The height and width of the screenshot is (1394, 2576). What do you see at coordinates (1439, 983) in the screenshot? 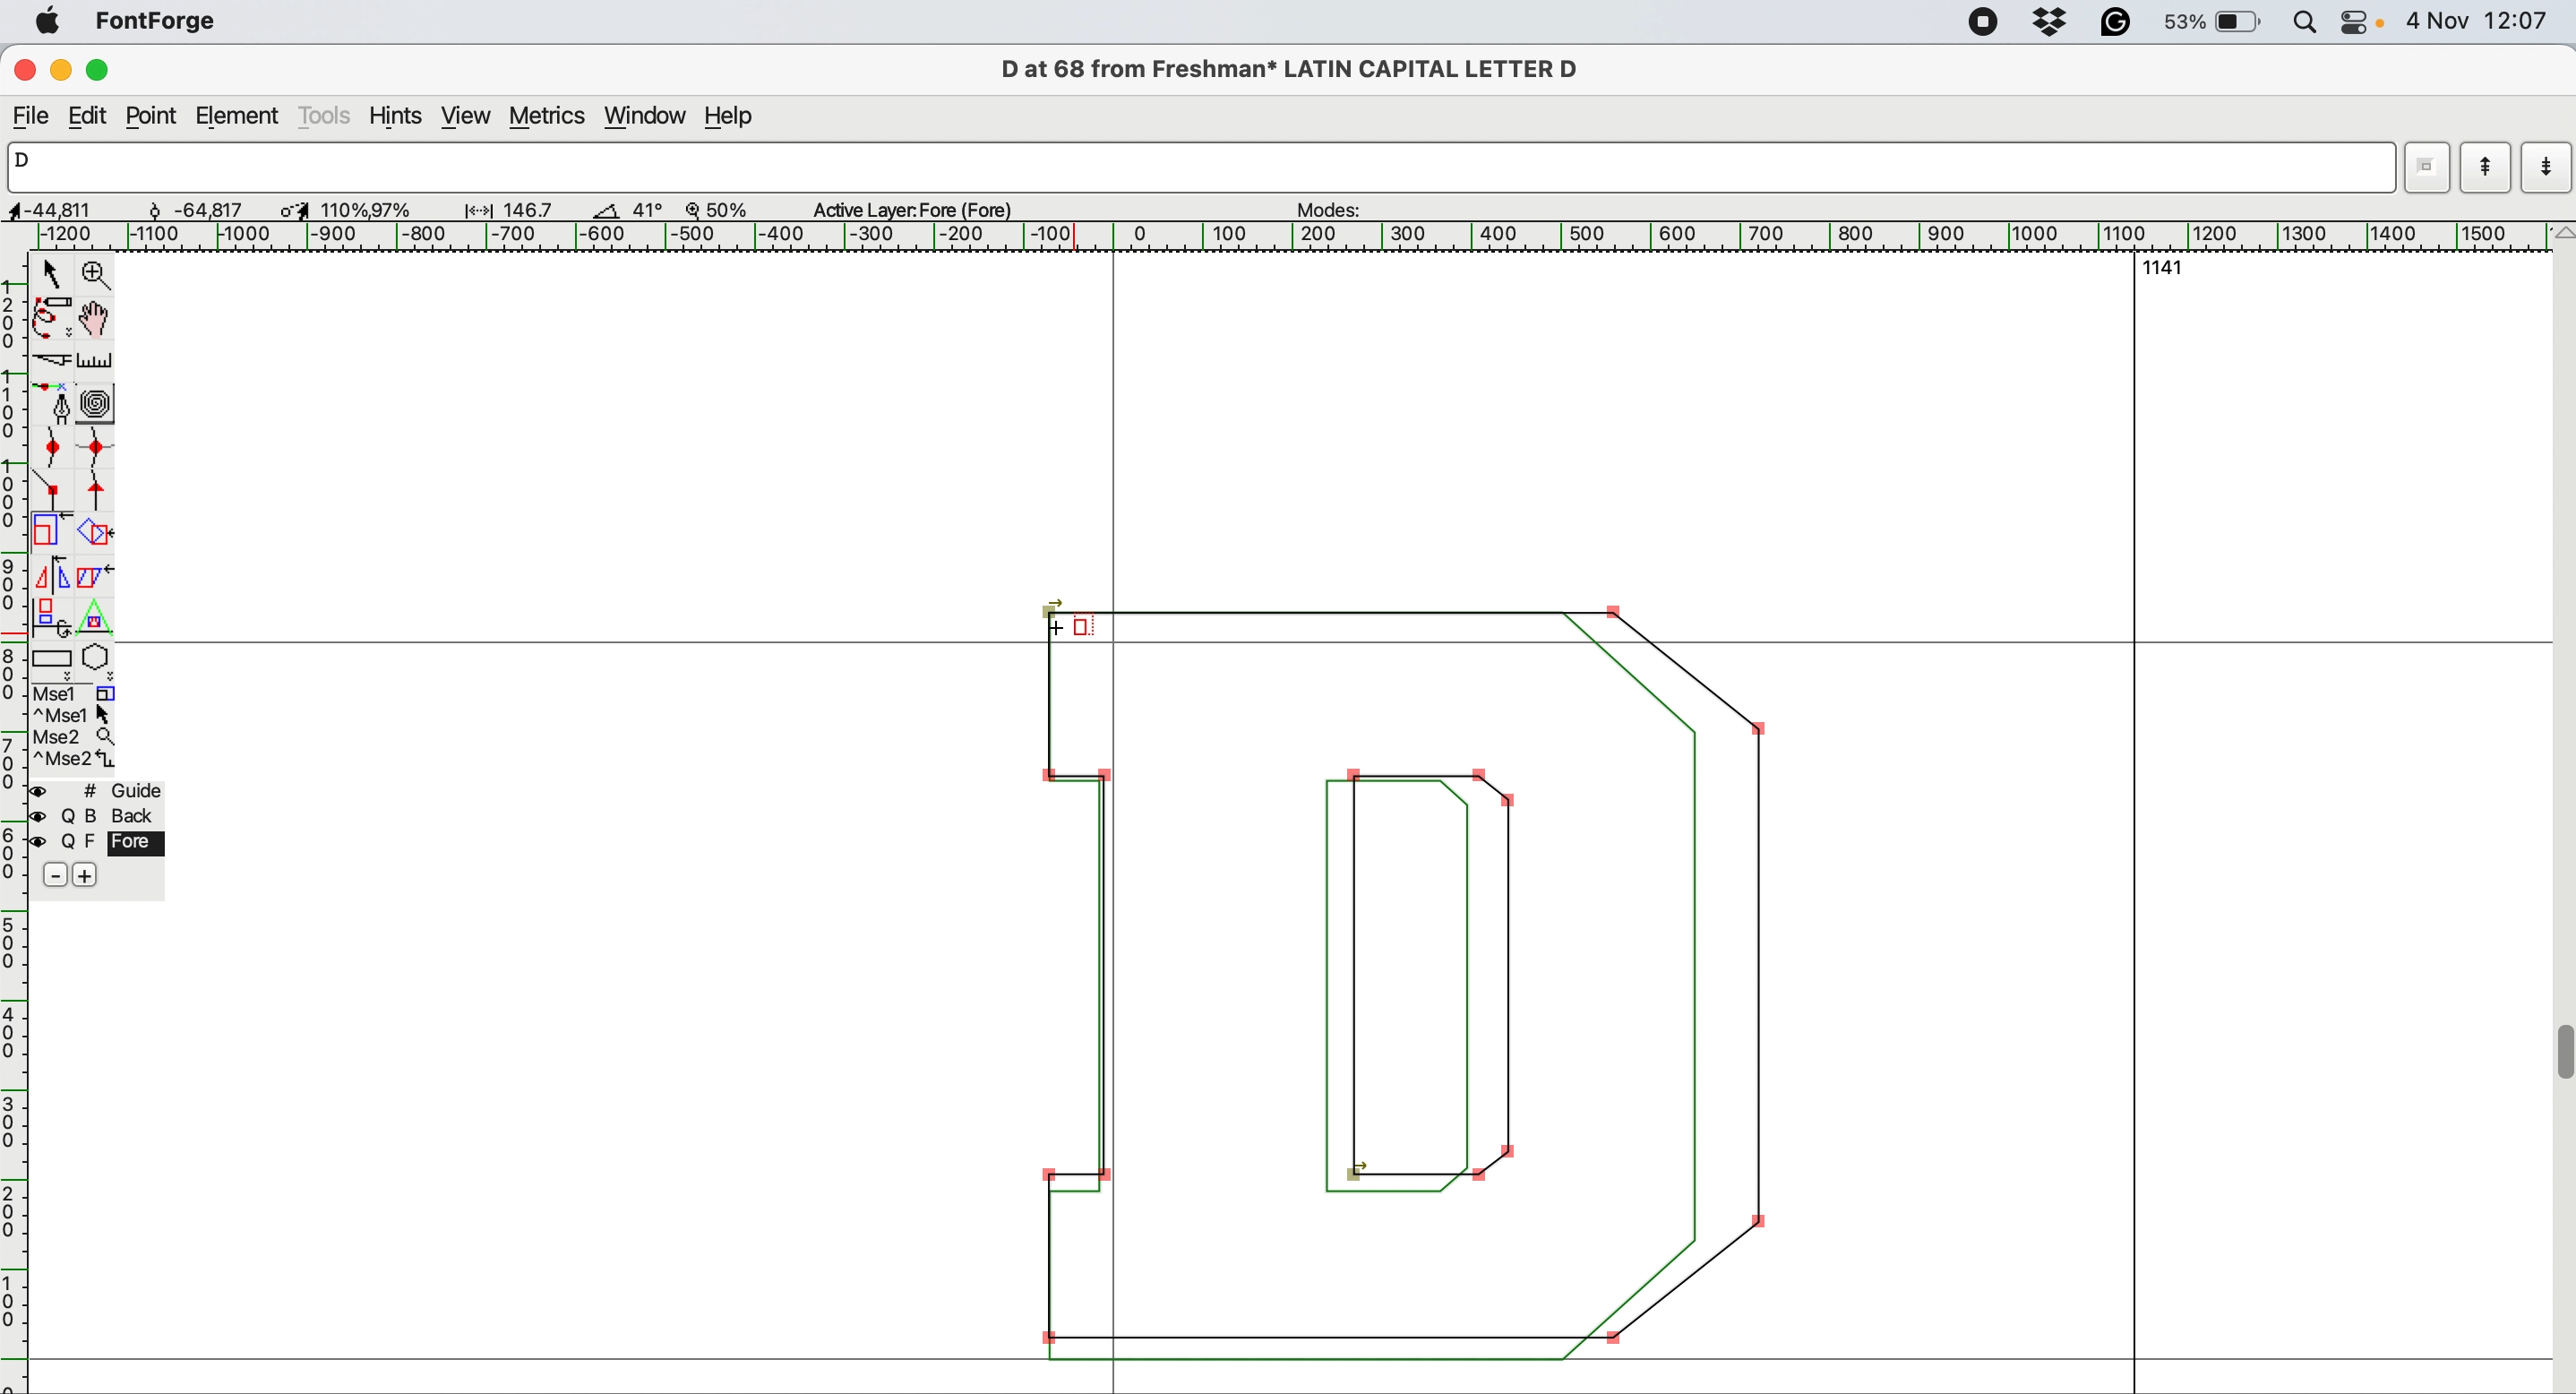
I see `D letter to edit` at bounding box center [1439, 983].